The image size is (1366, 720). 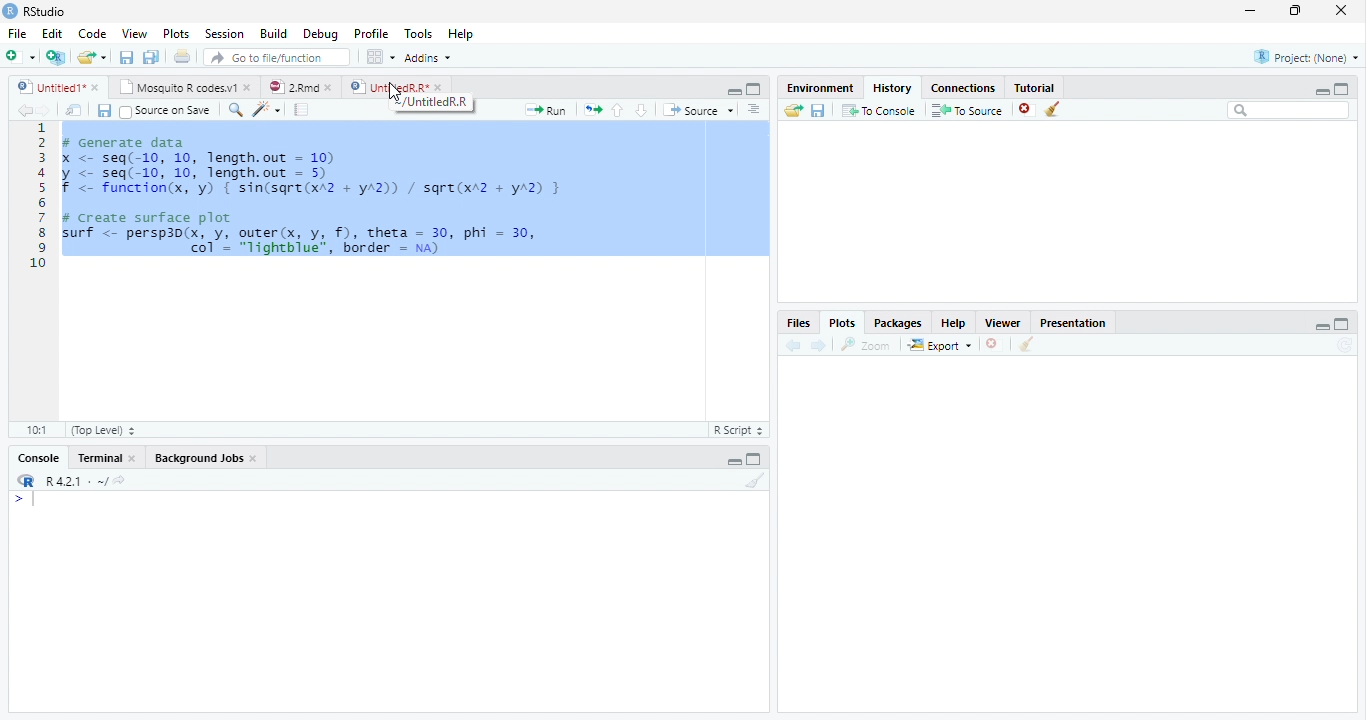 What do you see at coordinates (1288, 110) in the screenshot?
I see `Search bar` at bounding box center [1288, 110].